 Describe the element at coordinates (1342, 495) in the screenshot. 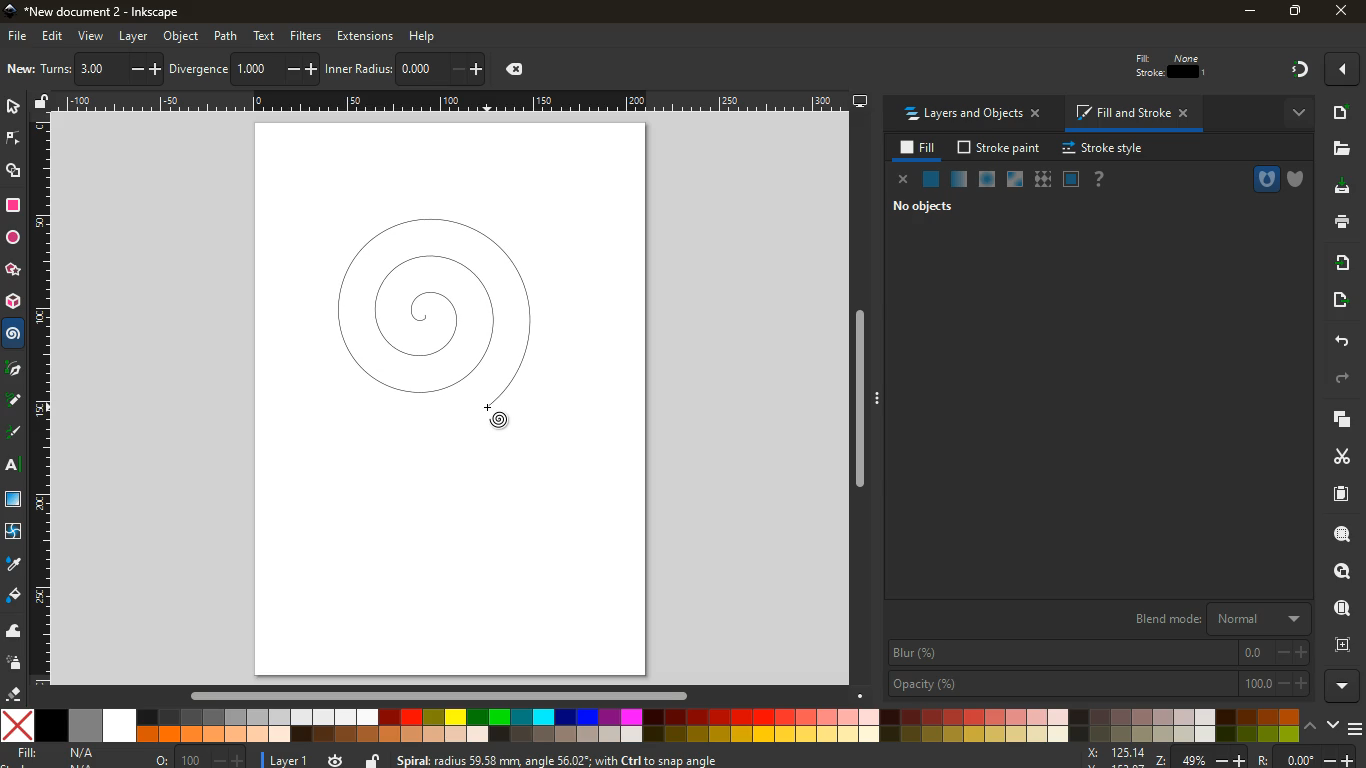

I see `paper` at that location.